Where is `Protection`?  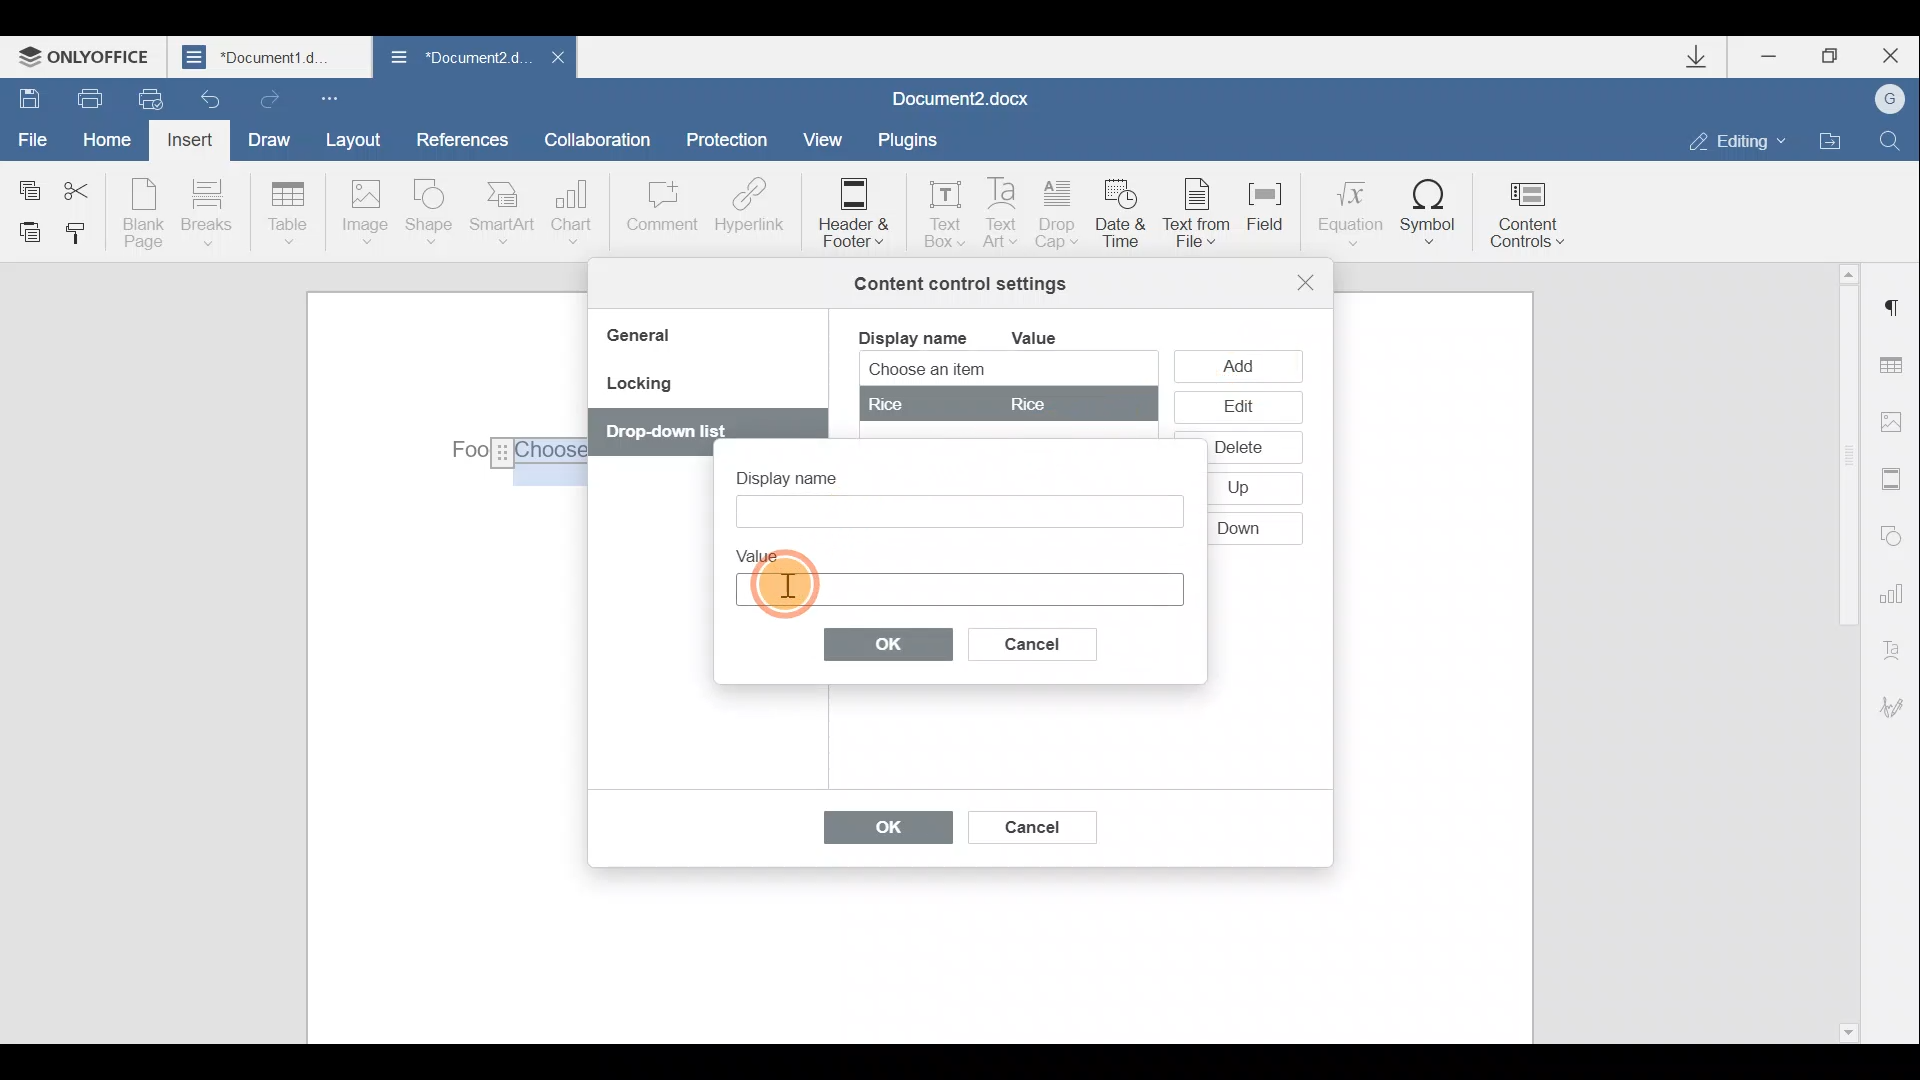
Protection is located at coordinates (732, 142).